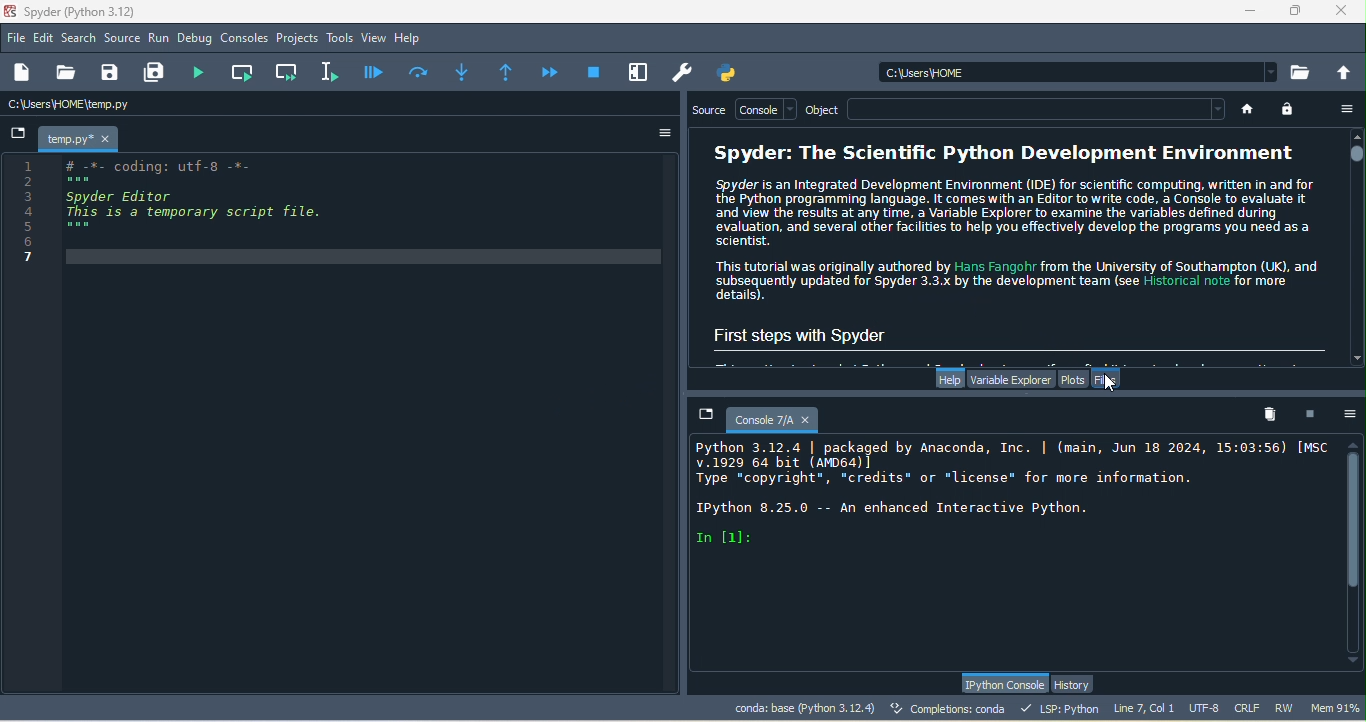  I want to click on edit, so click(45, 39).